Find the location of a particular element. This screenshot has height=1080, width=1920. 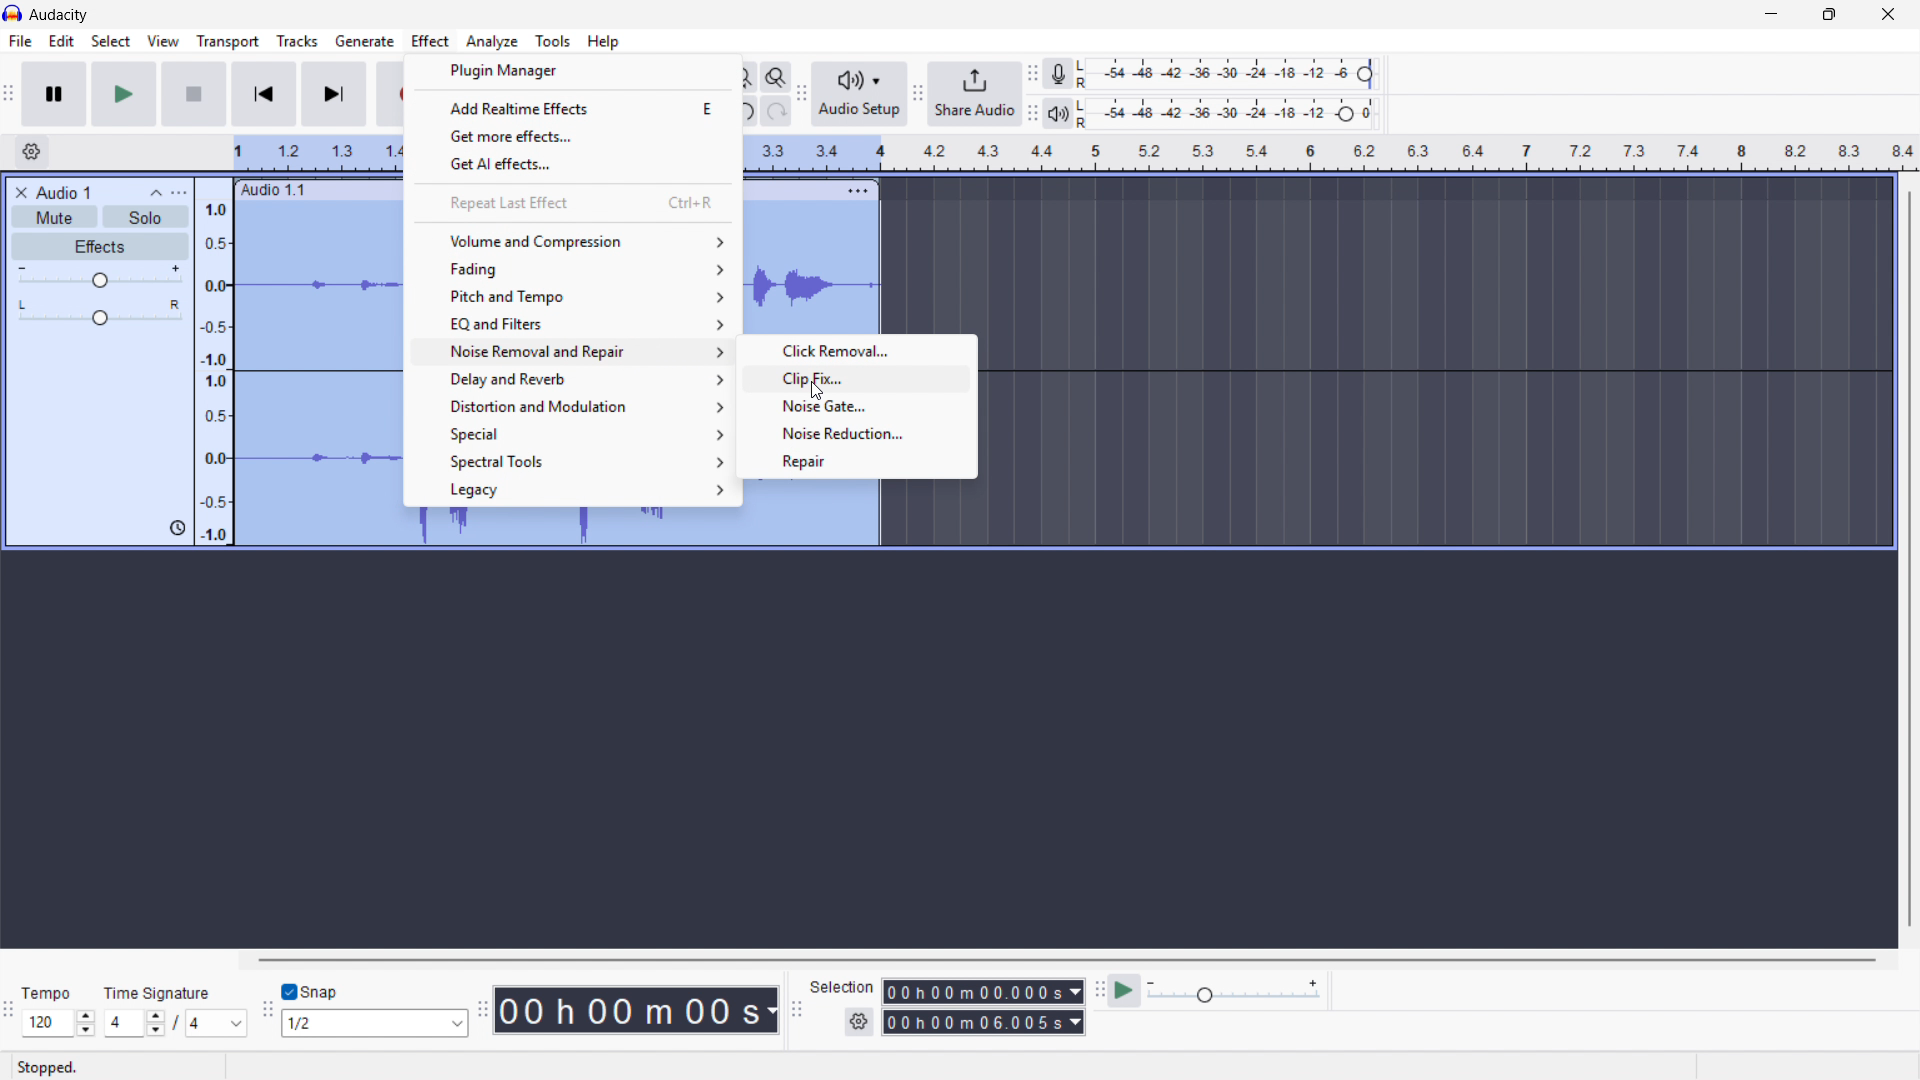

Add real time effects  is located at coordinates (574, 107).